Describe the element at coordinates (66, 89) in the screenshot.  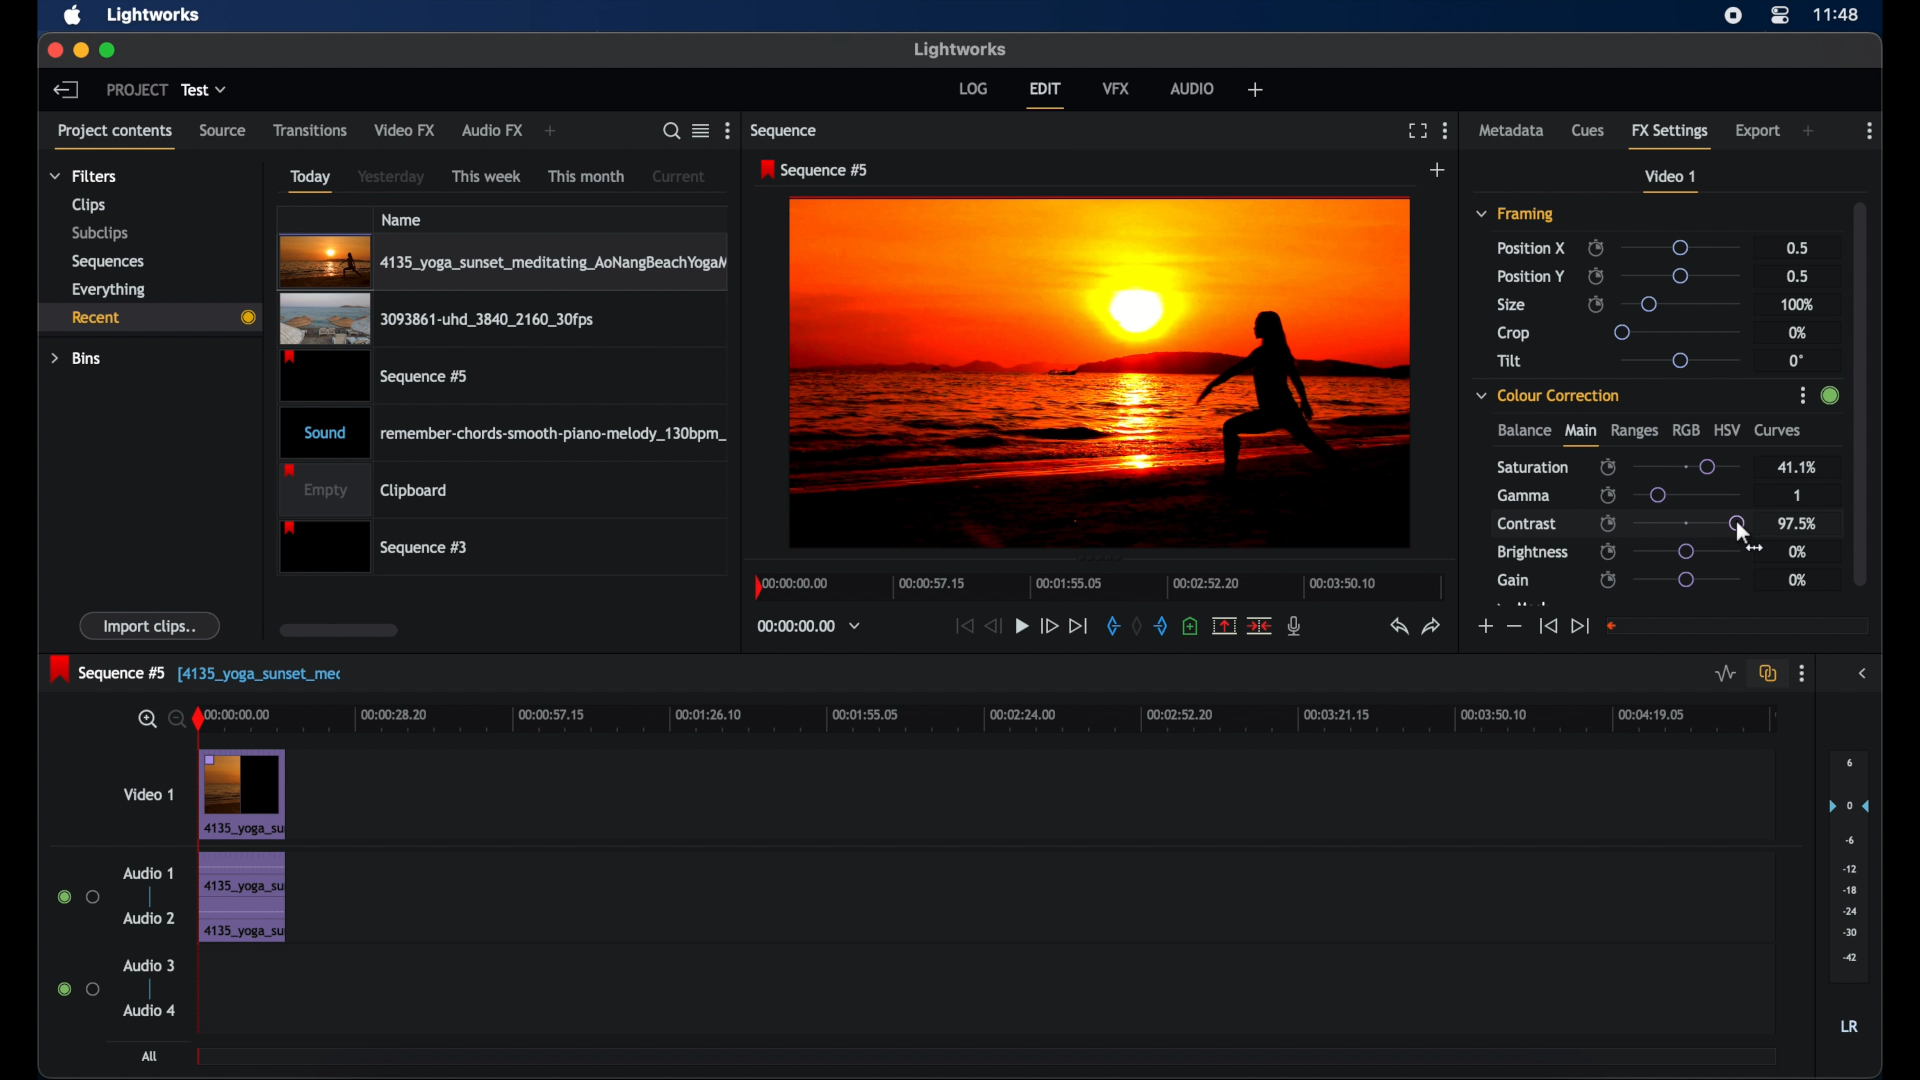
I see `back` at that location.